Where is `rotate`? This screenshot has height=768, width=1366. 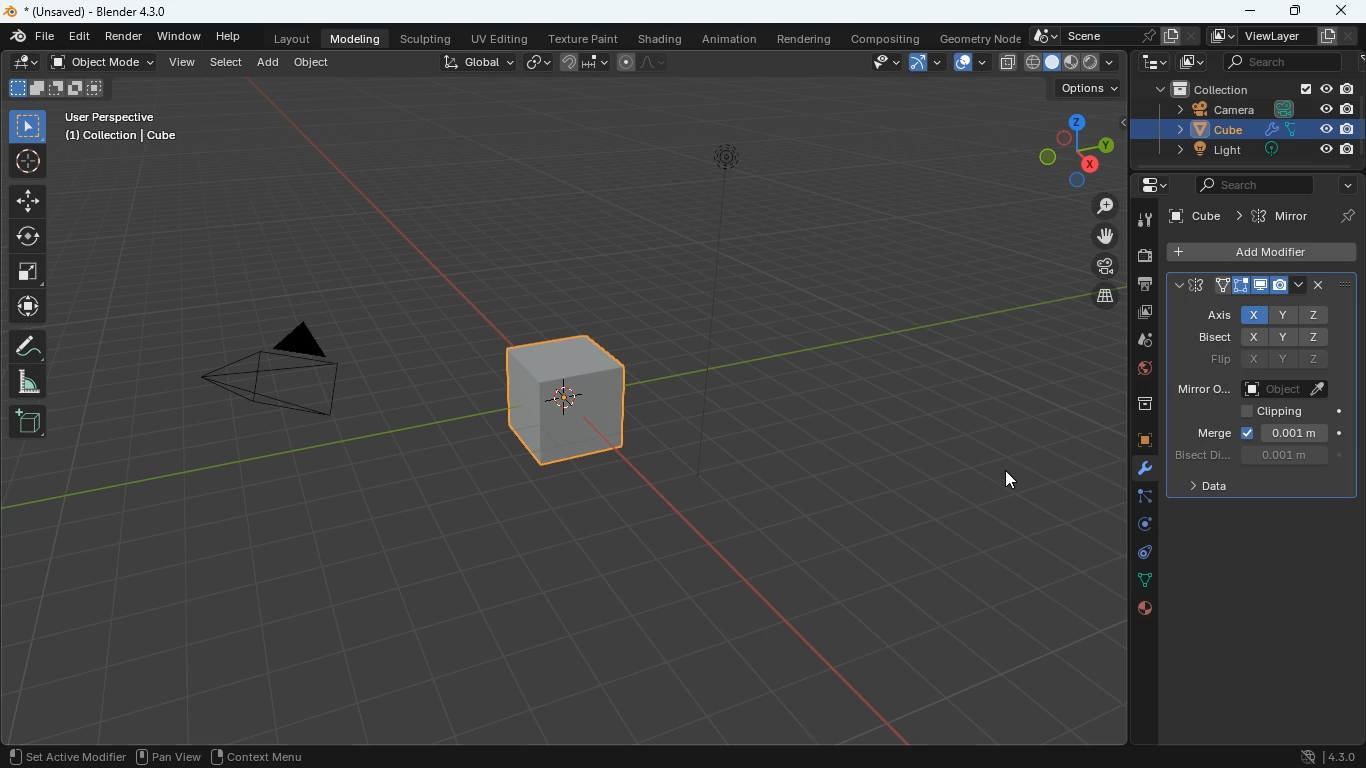
rotate is located at coordinates (1135, 524).